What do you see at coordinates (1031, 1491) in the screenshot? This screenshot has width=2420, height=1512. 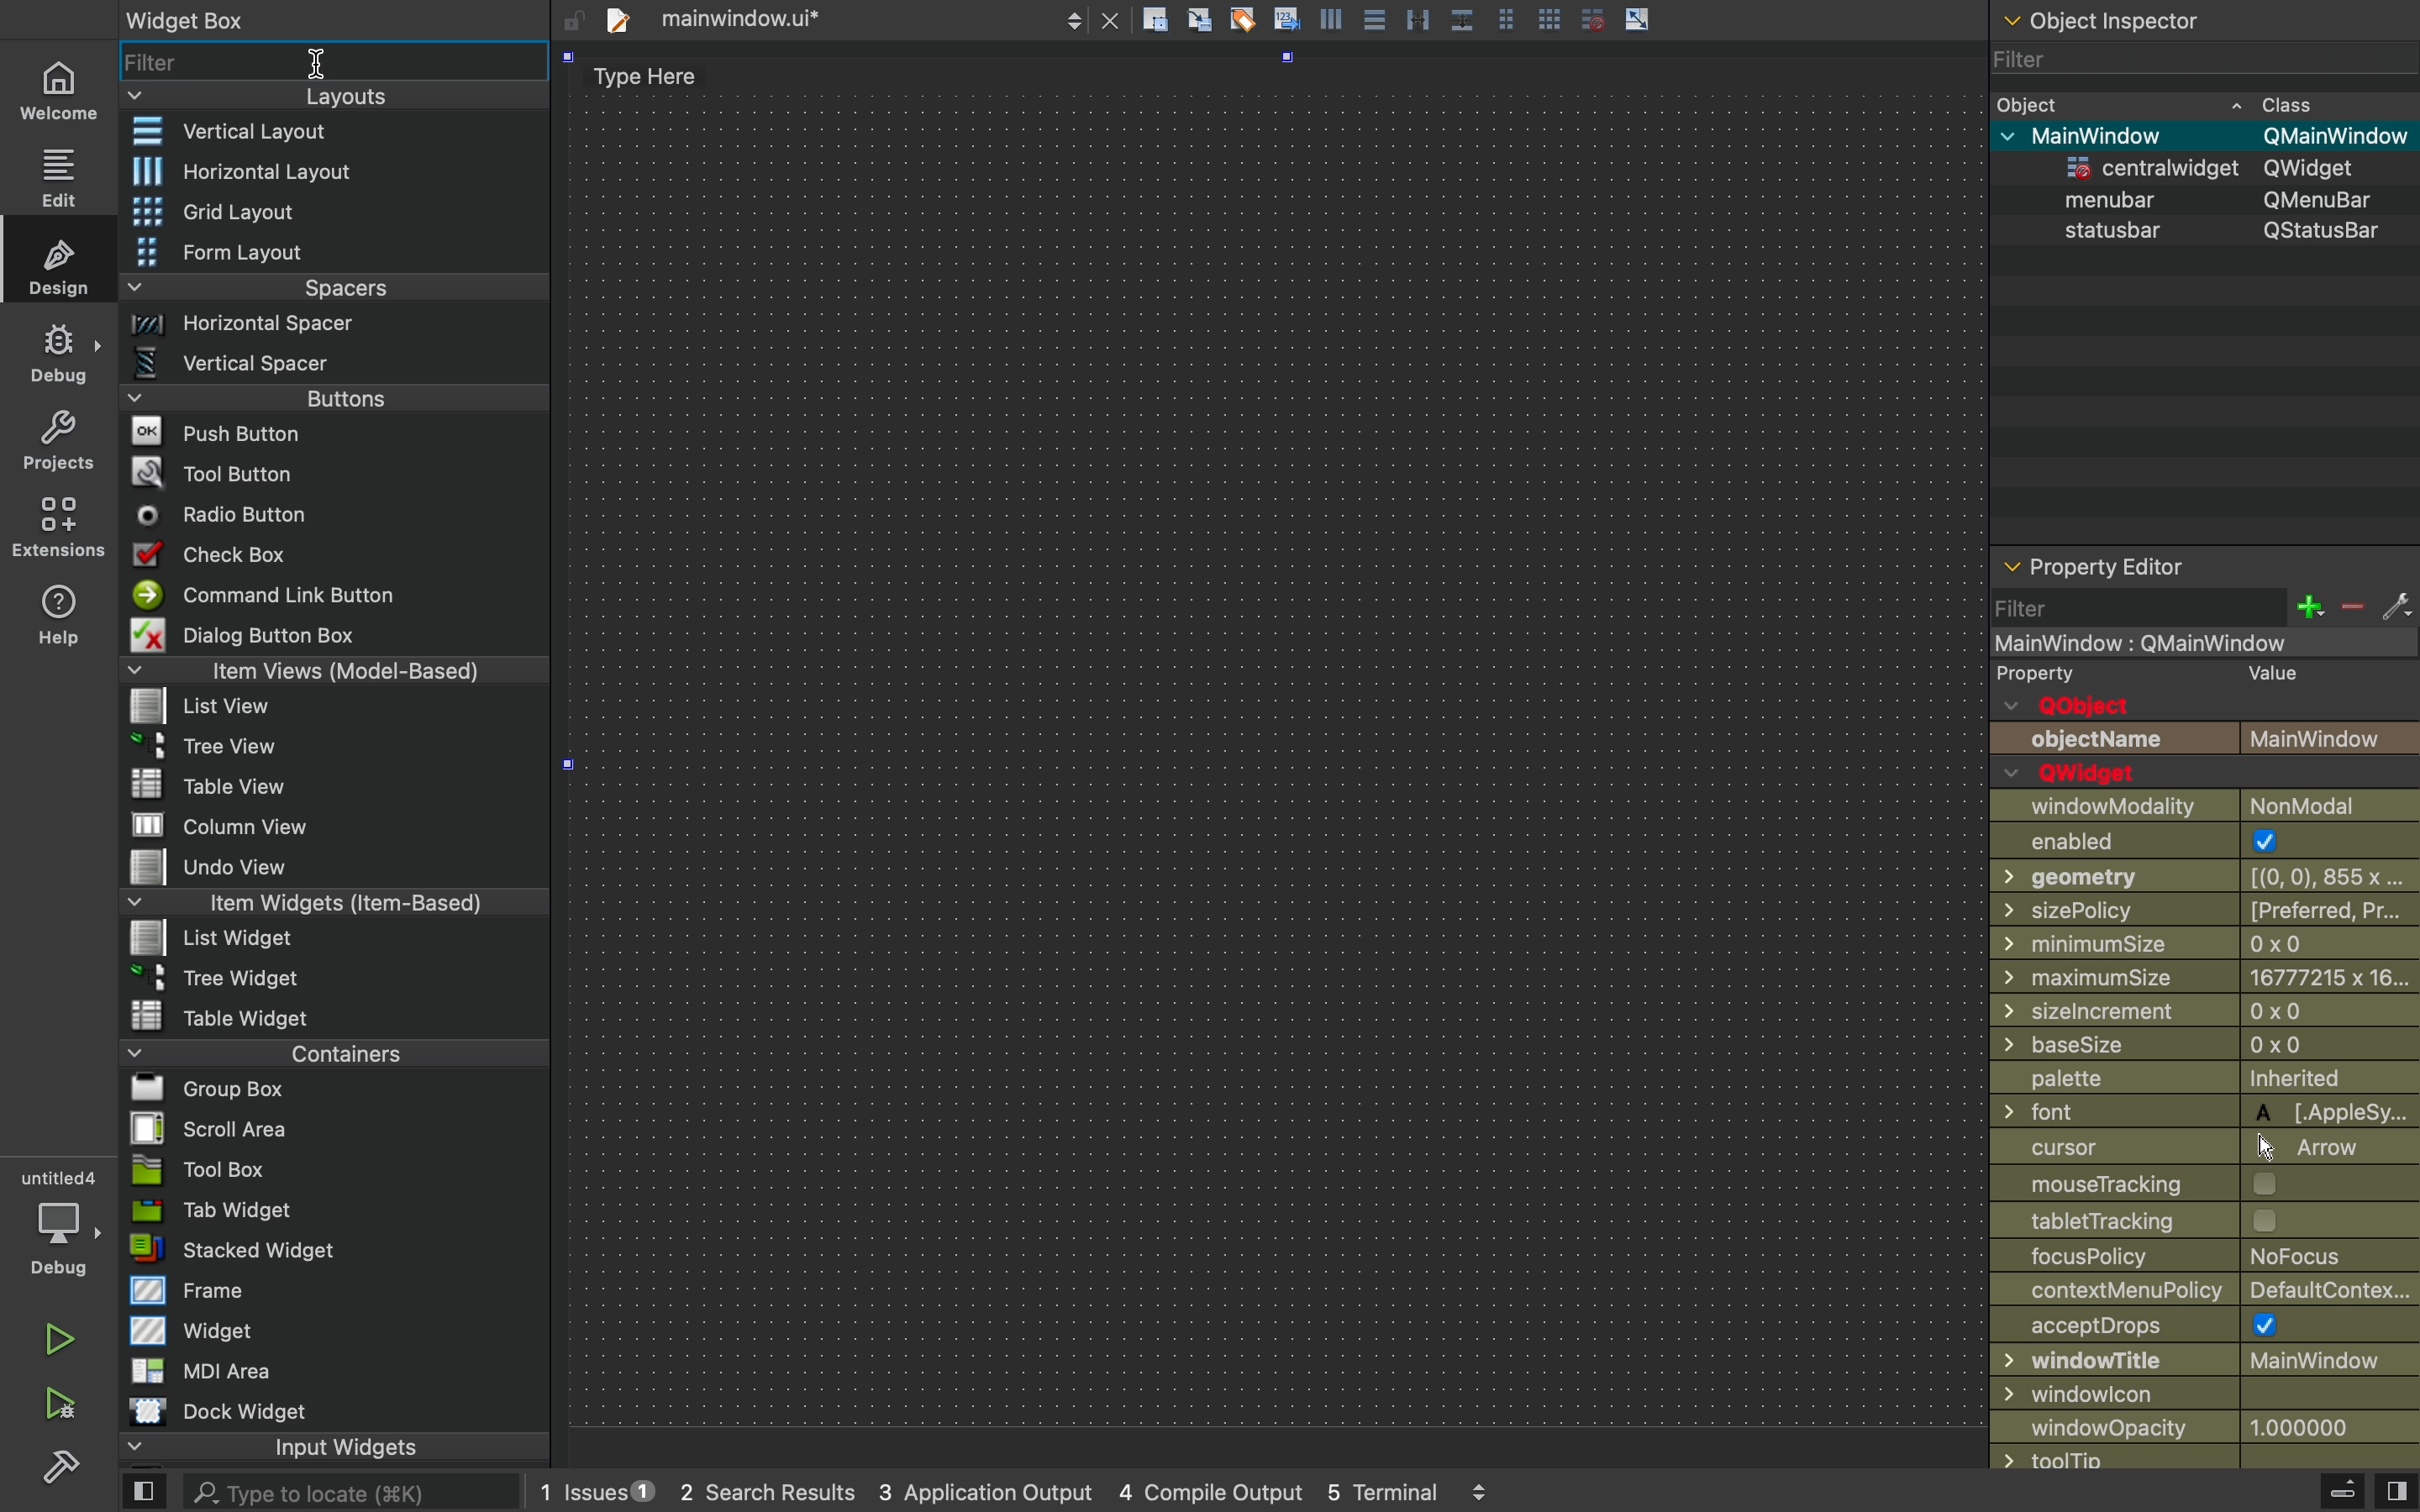 I see `logs` at bounding box center [1031, 1491].